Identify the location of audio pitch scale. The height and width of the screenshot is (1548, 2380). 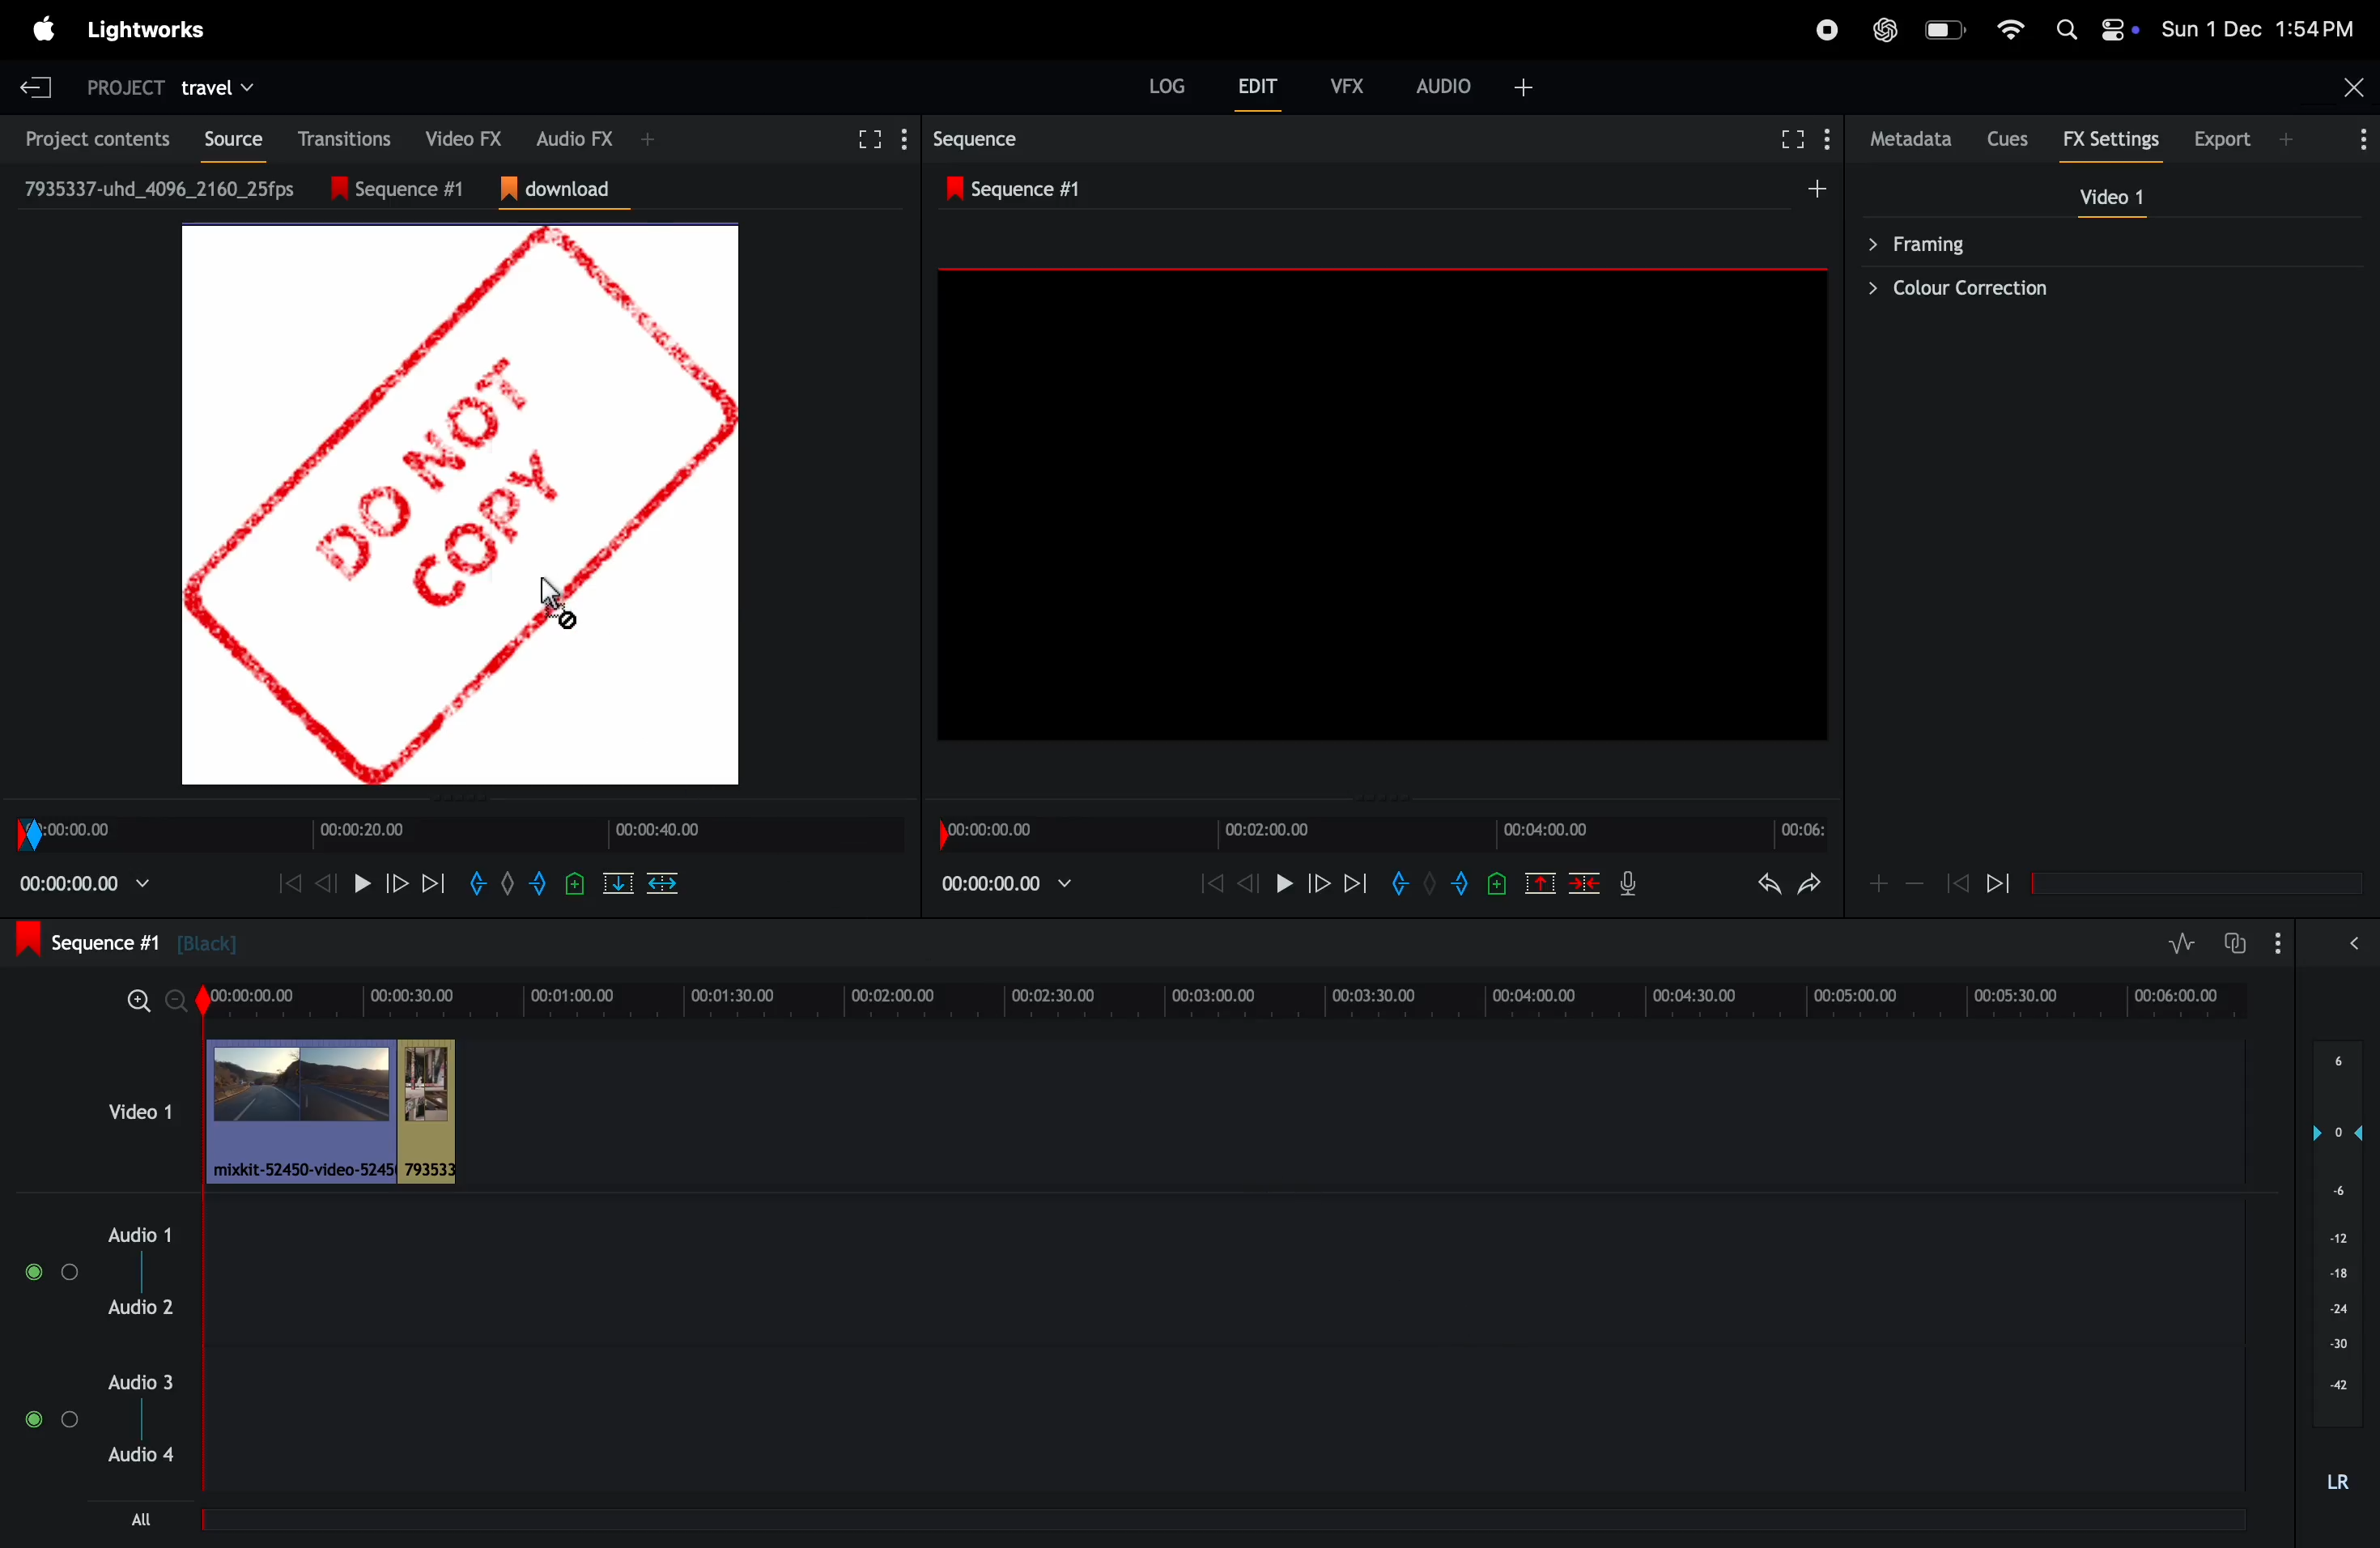
(2337, 1234).